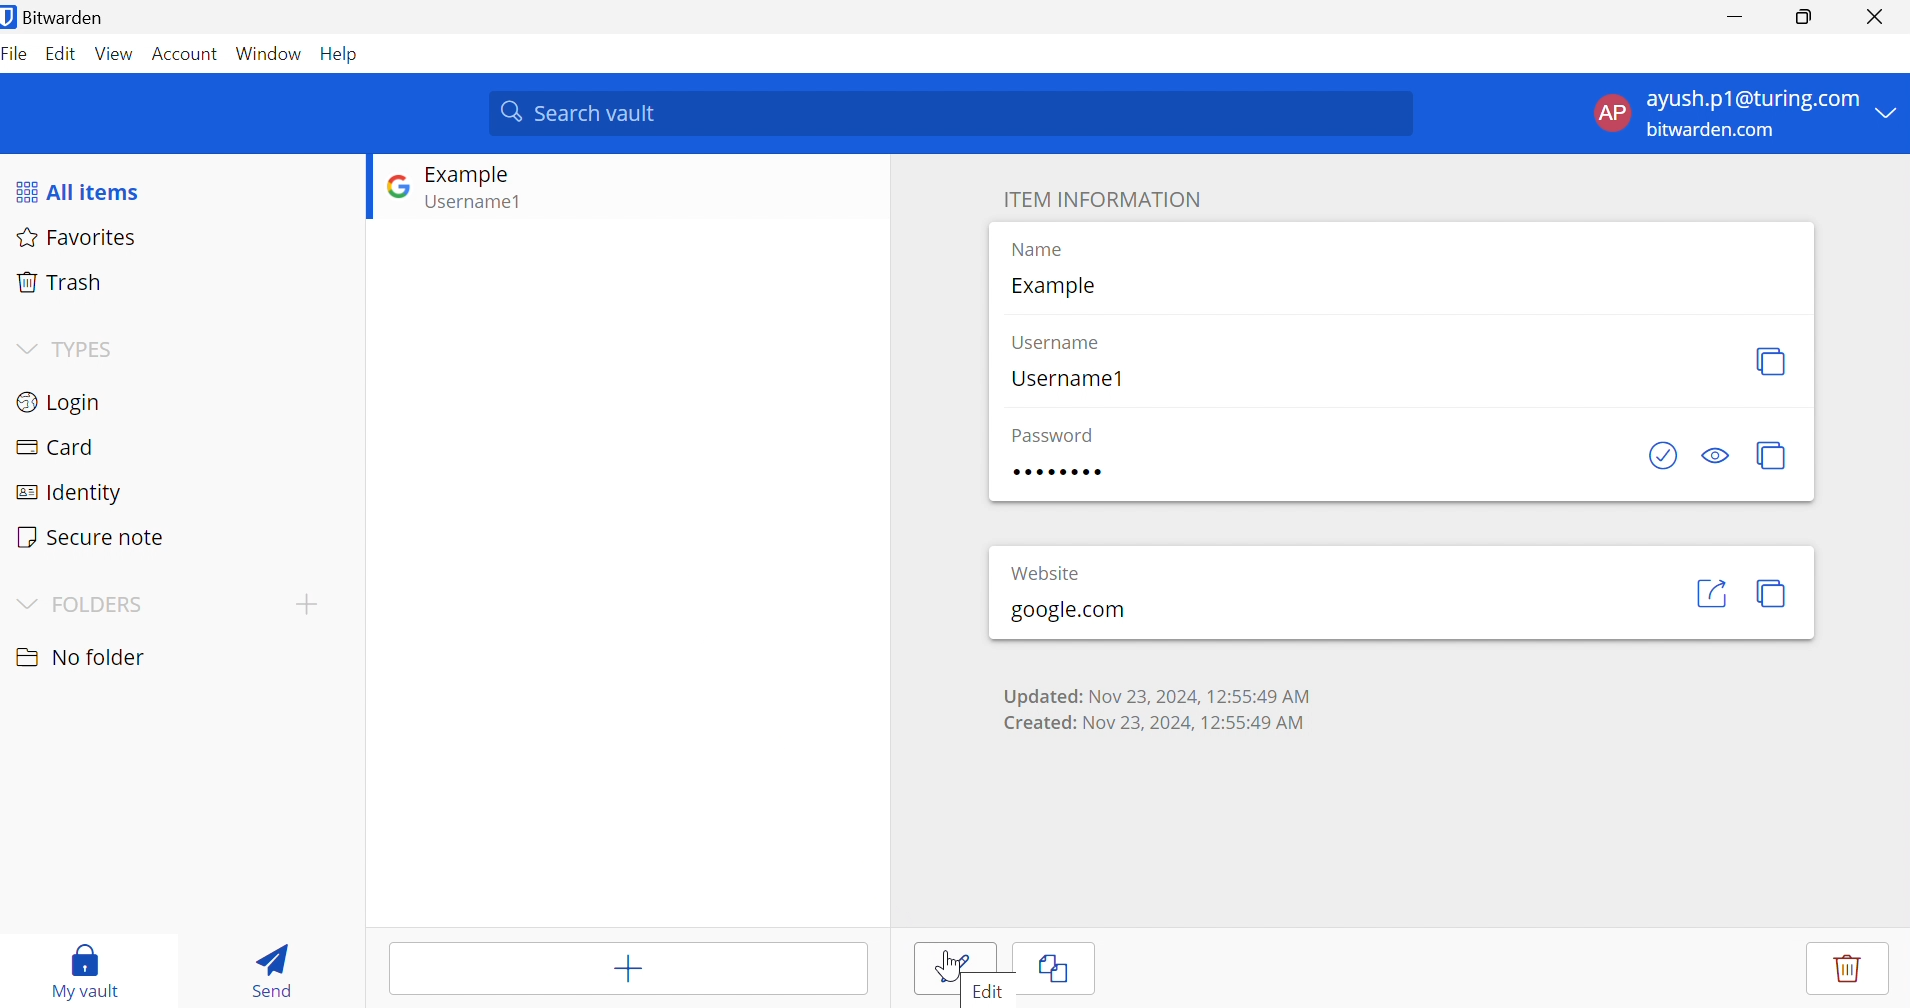  What do you see at coordinates (498, 191) in the screenshot?
I see `GOOGLE LOGIN ENTRY` at bounding box center [498, 191].